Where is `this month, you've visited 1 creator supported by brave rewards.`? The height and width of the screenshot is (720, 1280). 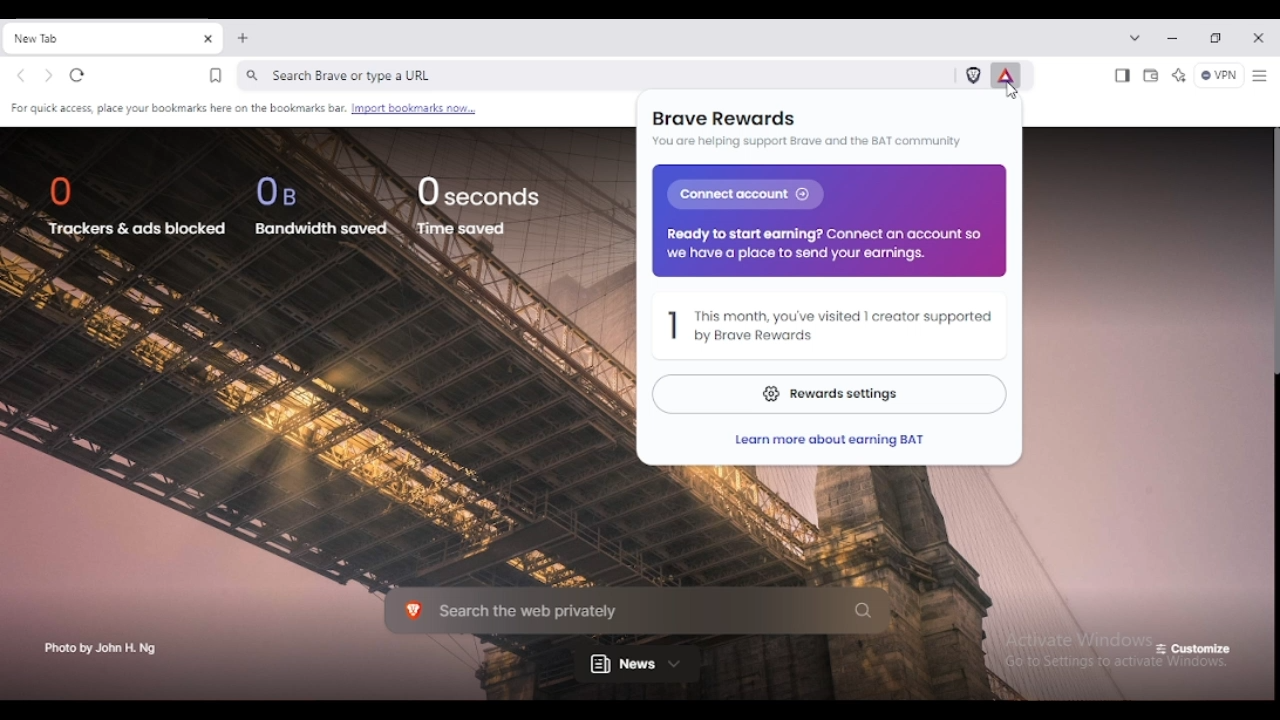
this month, you've visited 1 creator supported by brave rewards. is located at coordinates (845, 327).